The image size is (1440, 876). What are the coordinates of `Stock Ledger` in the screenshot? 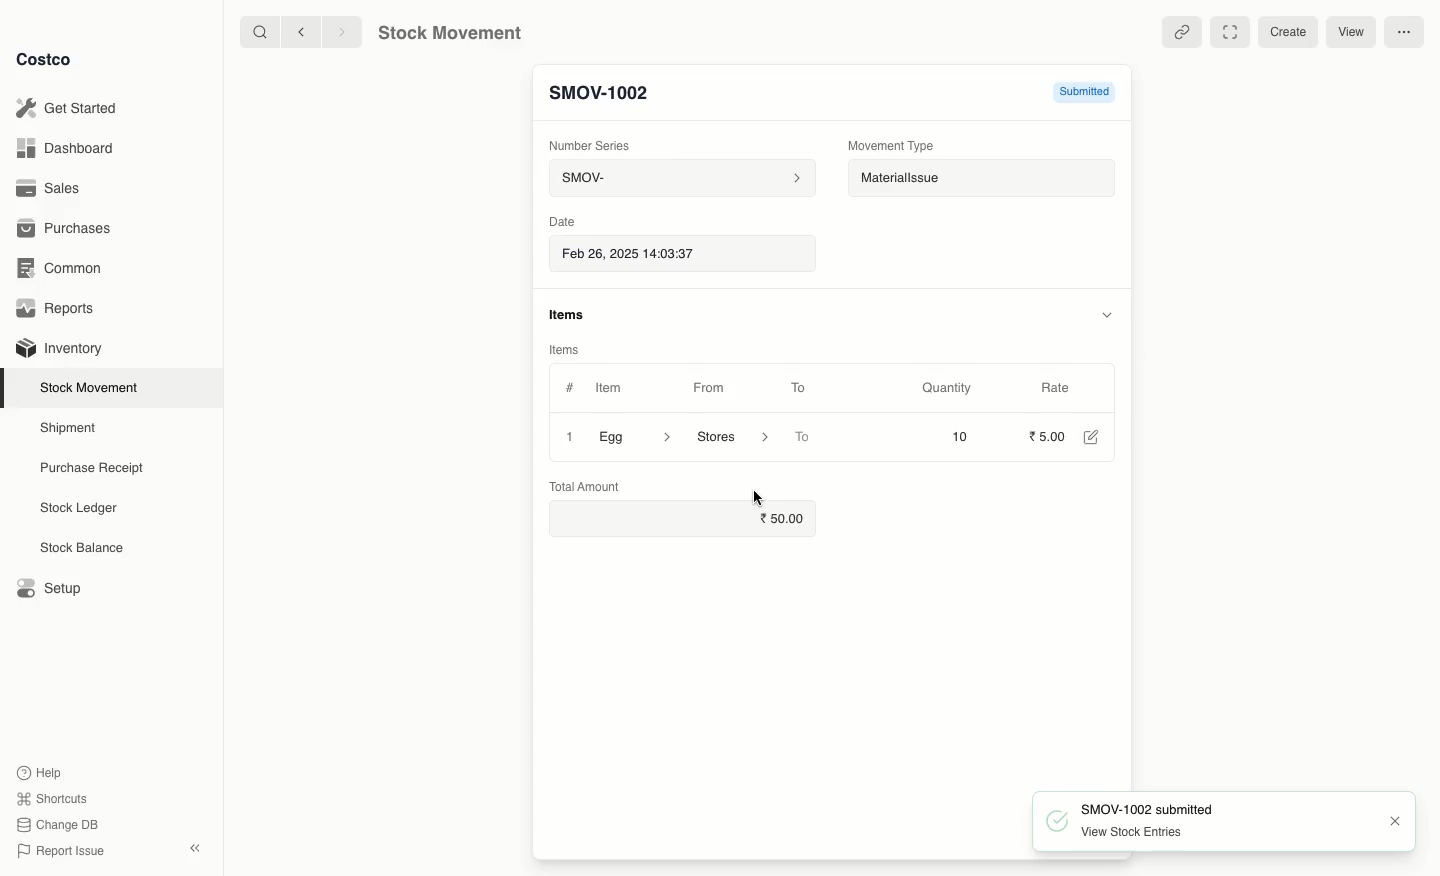 It's located at (79, 510).